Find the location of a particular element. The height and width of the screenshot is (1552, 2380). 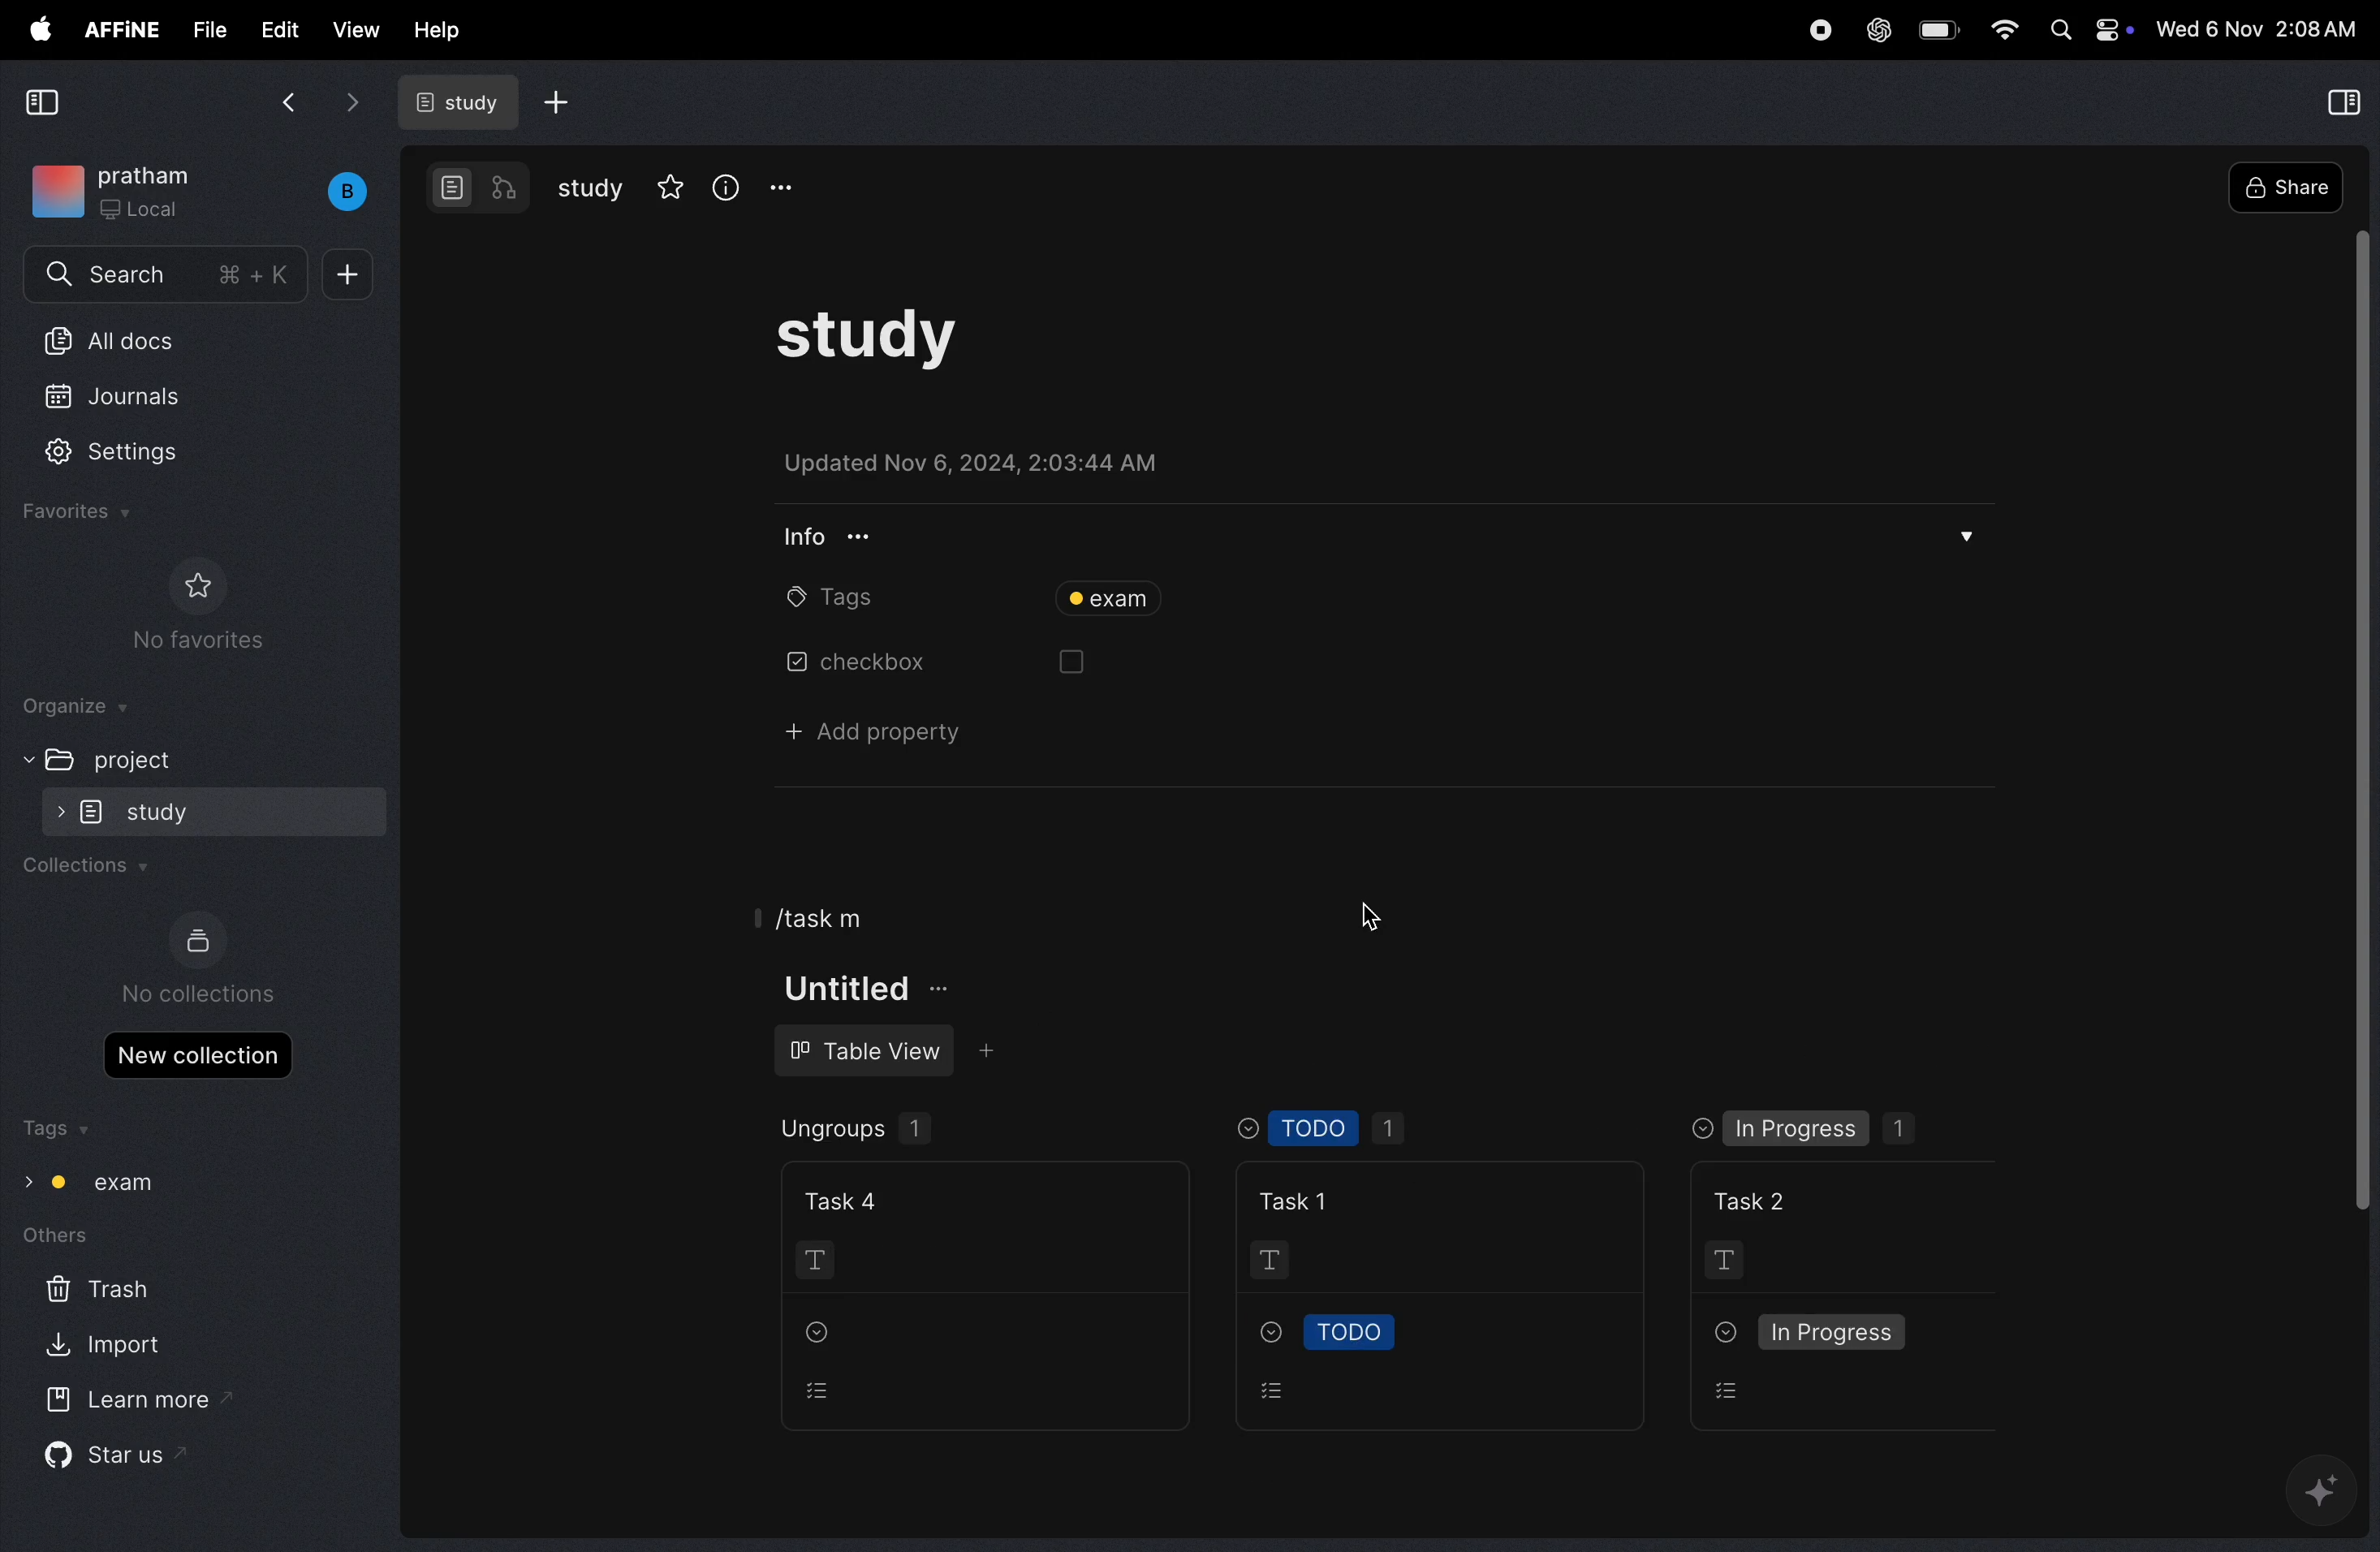

back is located at coordinates (285, 105).